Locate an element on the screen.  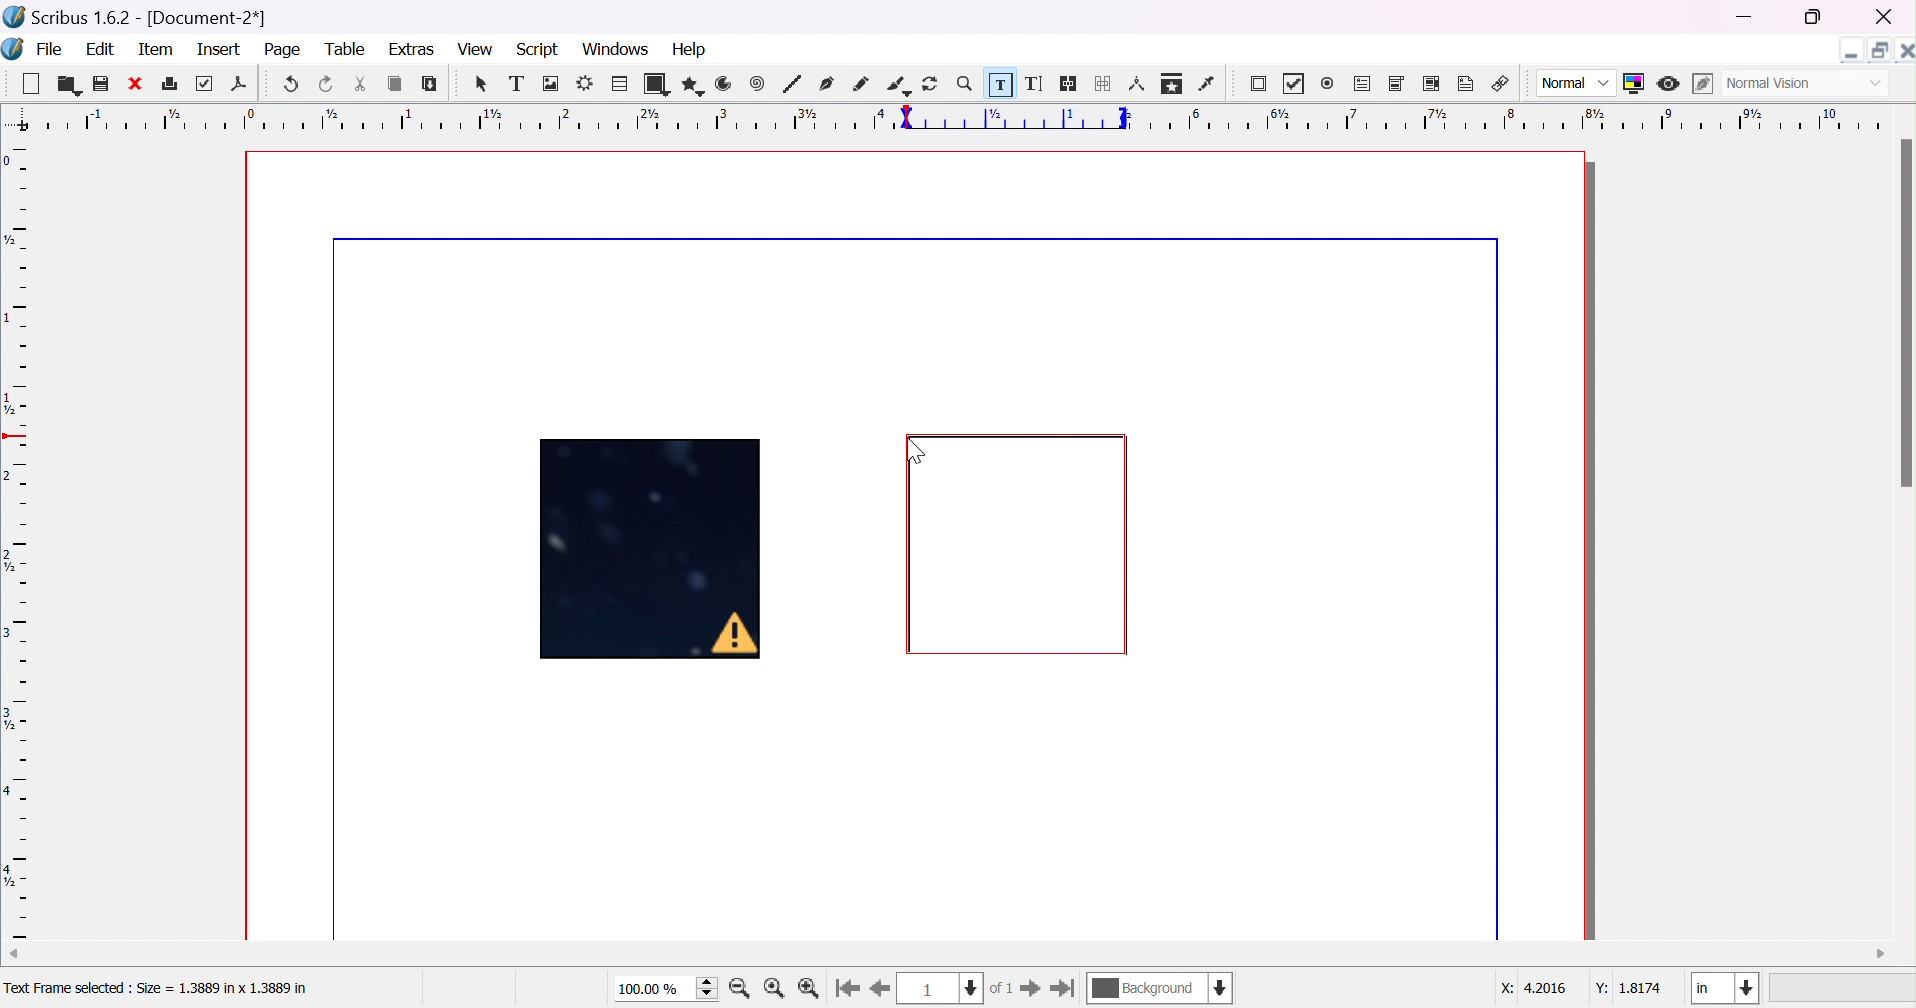
render frame is located at coordinates (586, 82).